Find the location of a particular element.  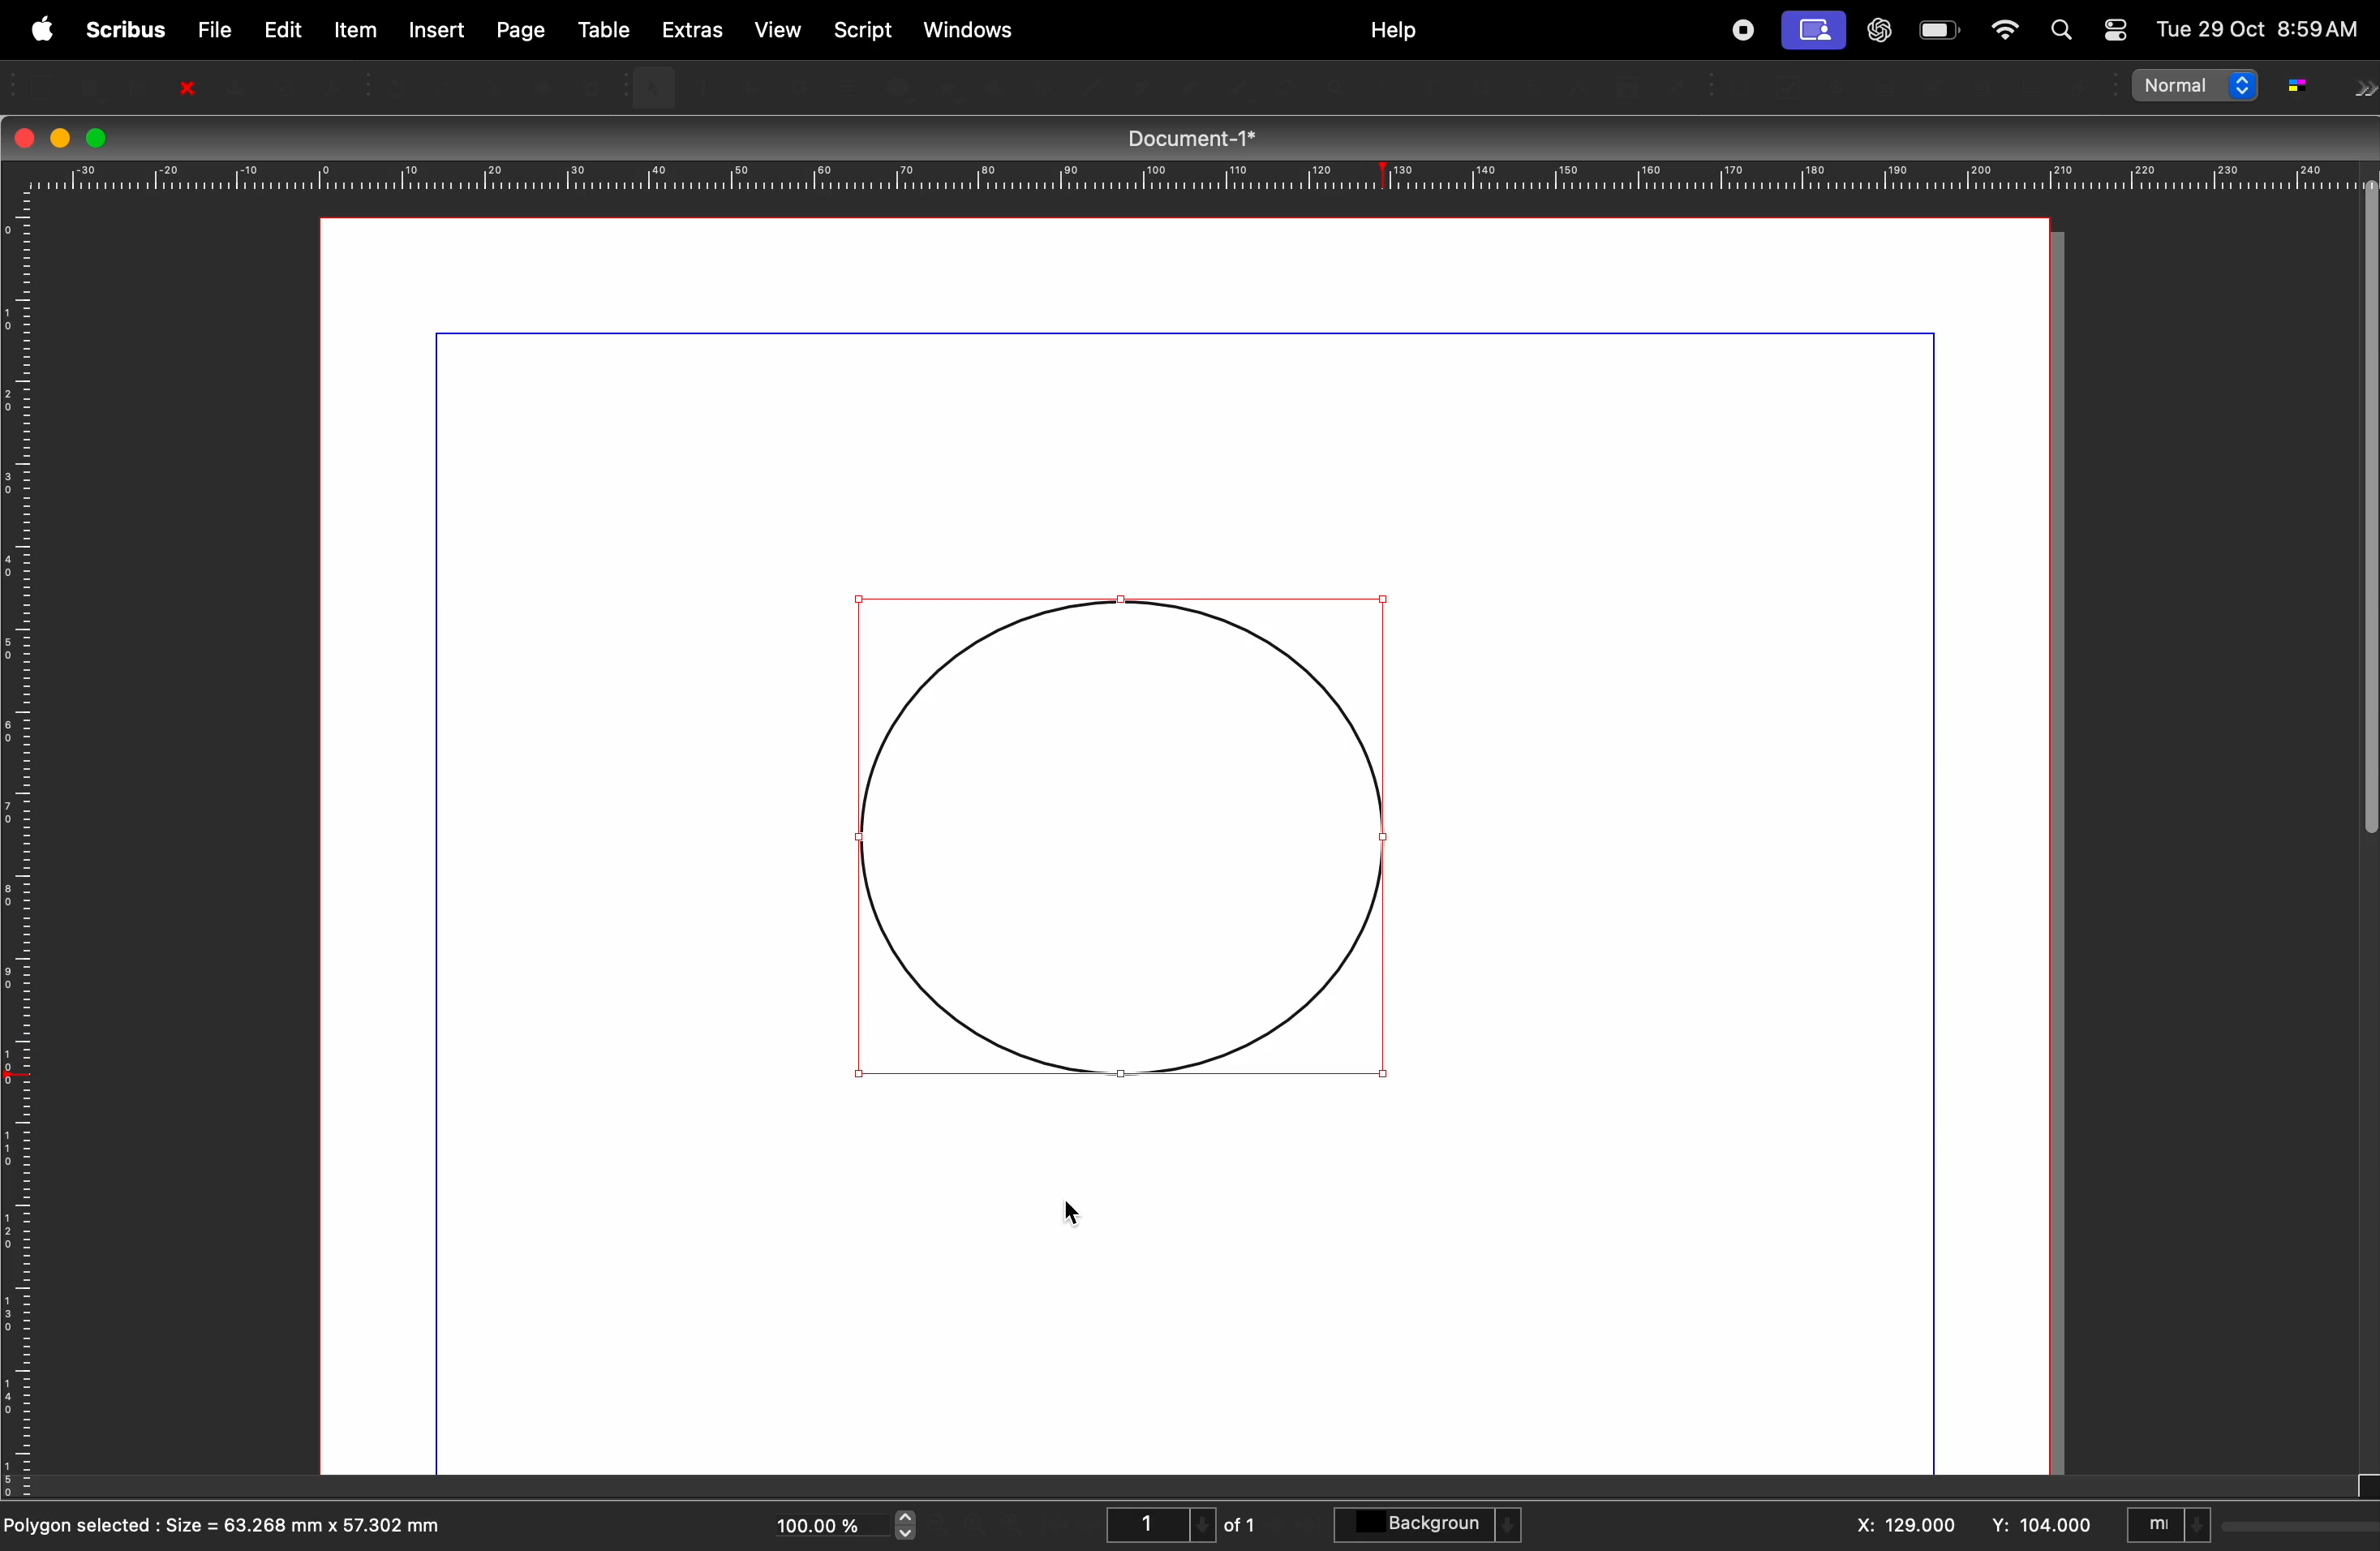

Measurements is located at coordinates (1578, 88).